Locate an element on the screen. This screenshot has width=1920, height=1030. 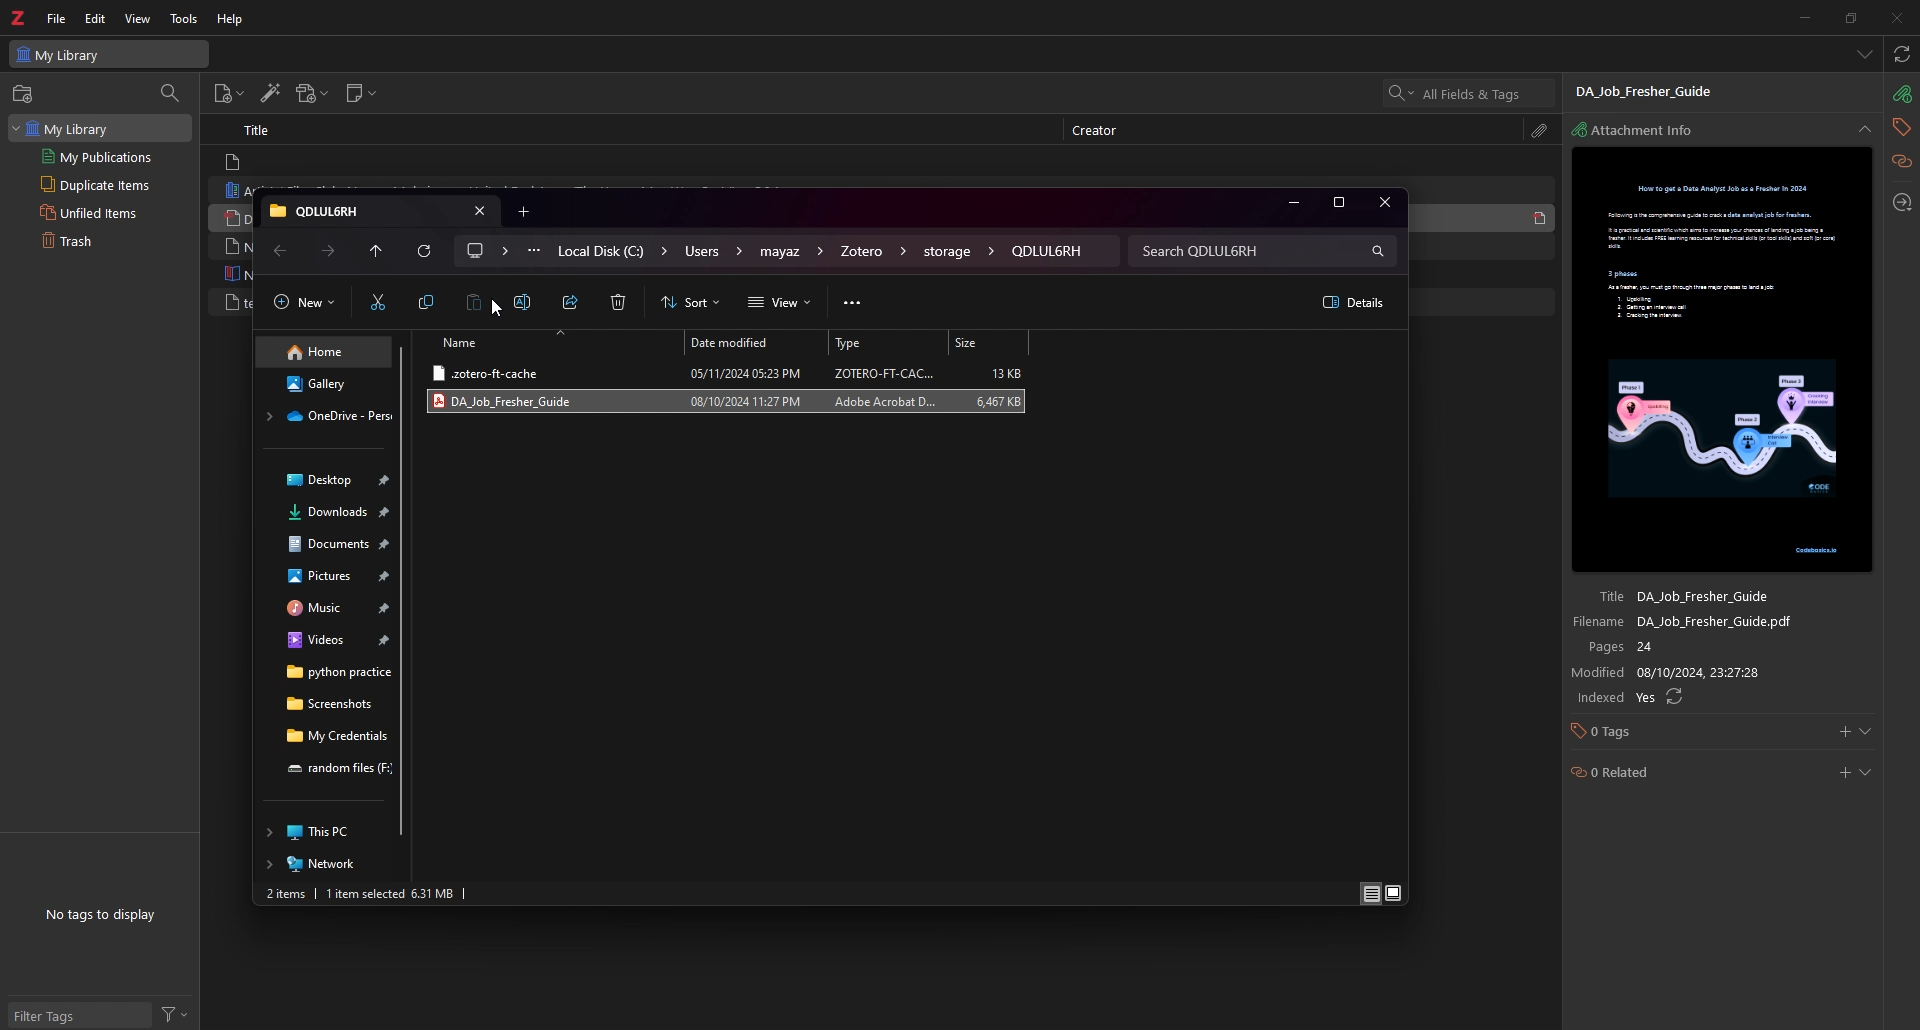
pictures is located at coordinates (329, 576).